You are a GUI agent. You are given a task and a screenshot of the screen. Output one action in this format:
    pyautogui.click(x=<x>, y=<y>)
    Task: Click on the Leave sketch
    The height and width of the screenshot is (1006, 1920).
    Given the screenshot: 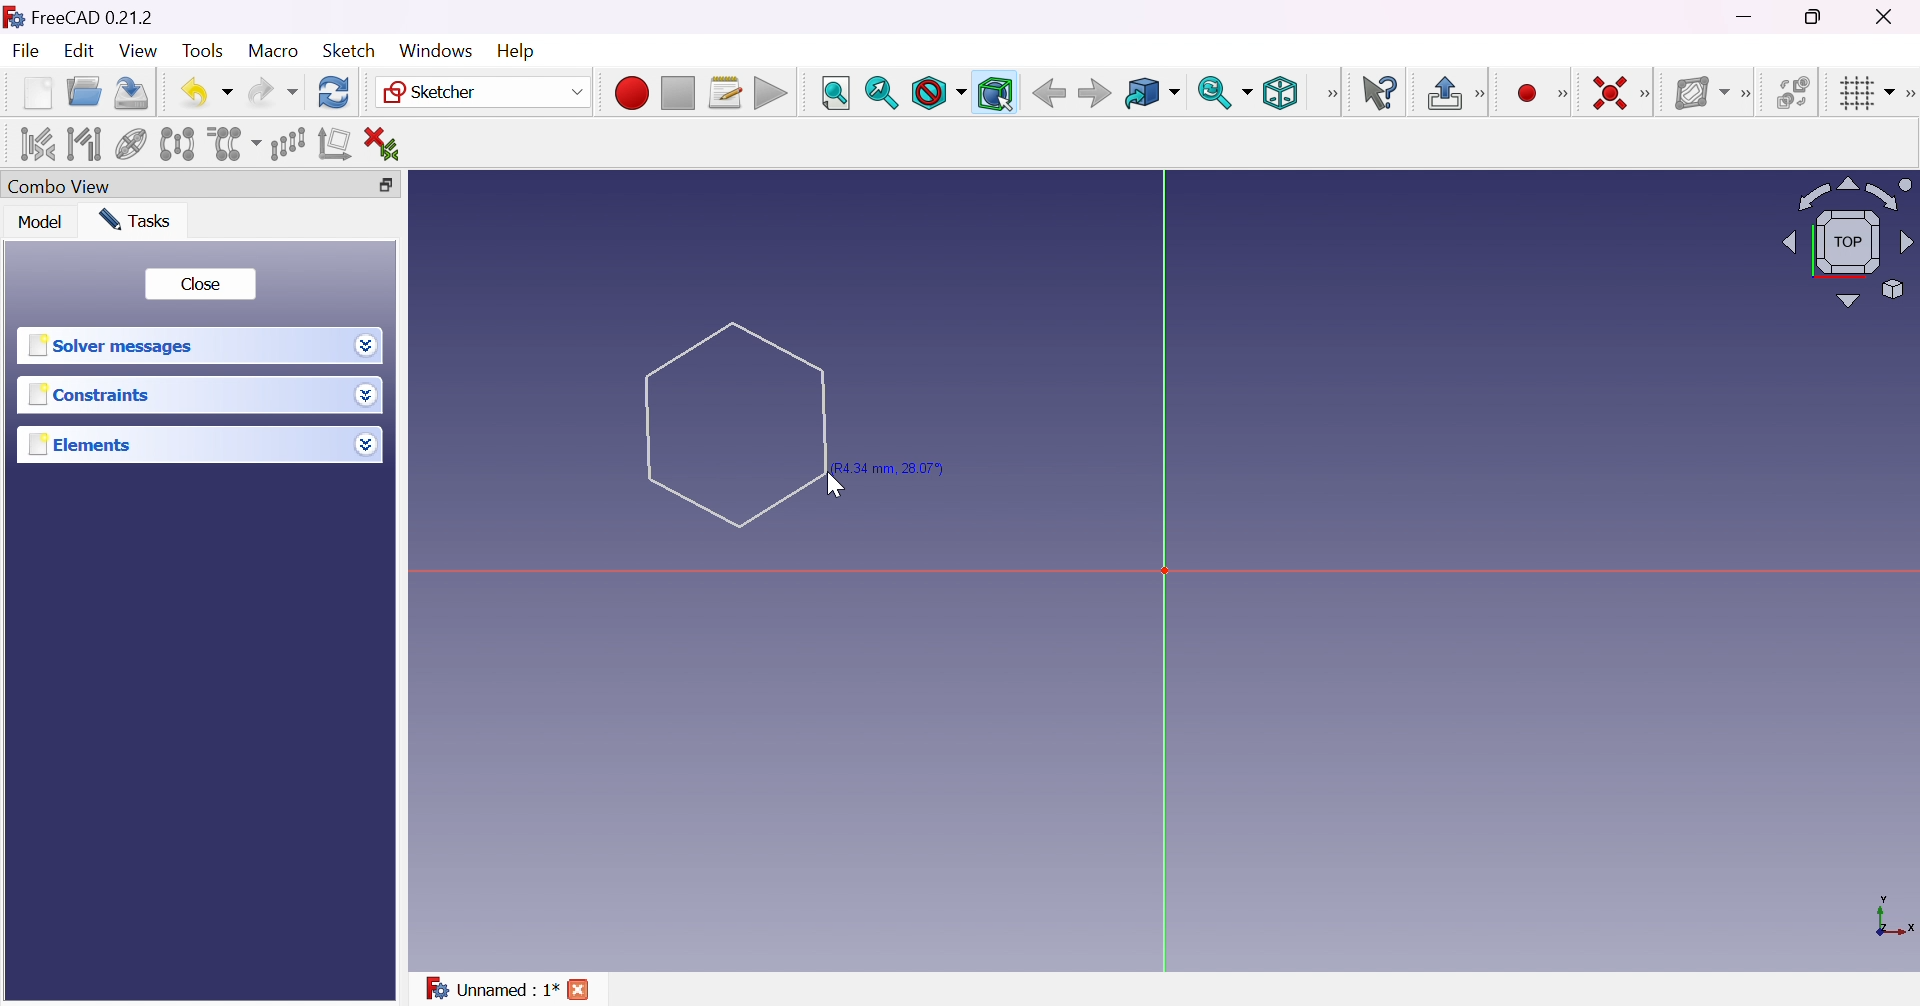 What is the action you would take?
    pyautogui.click(x=1443, y=93)
    